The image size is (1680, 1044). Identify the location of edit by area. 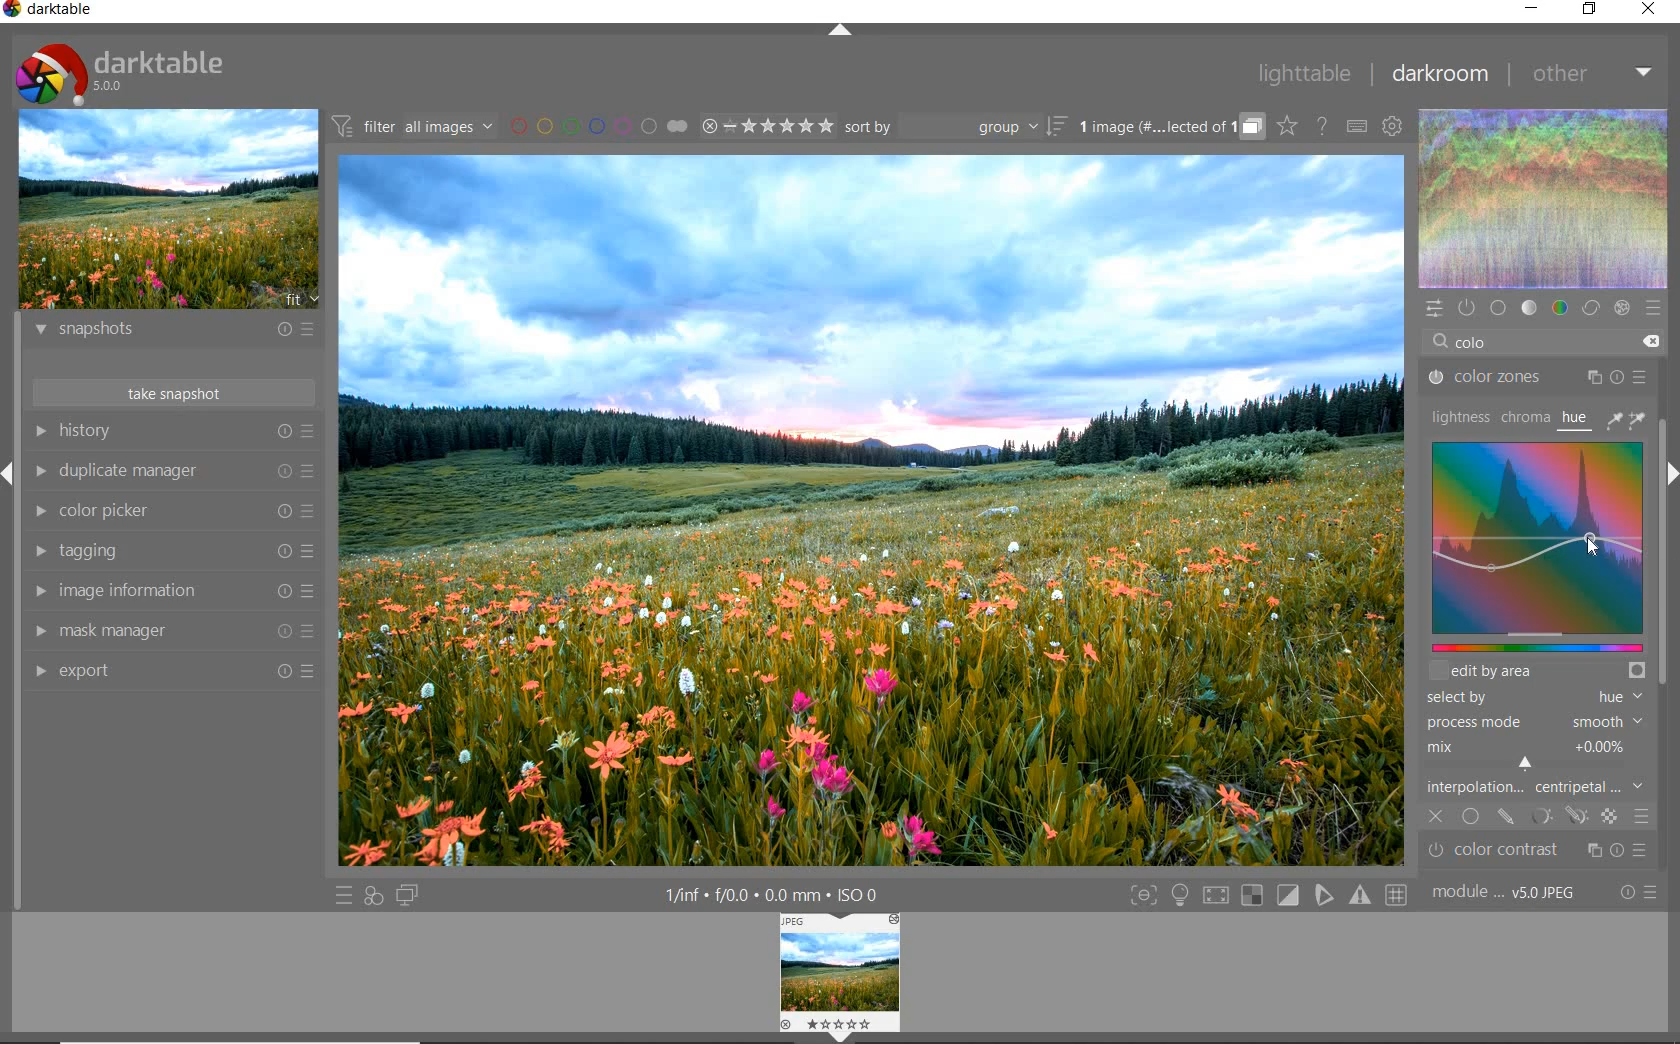
(1537, 670).